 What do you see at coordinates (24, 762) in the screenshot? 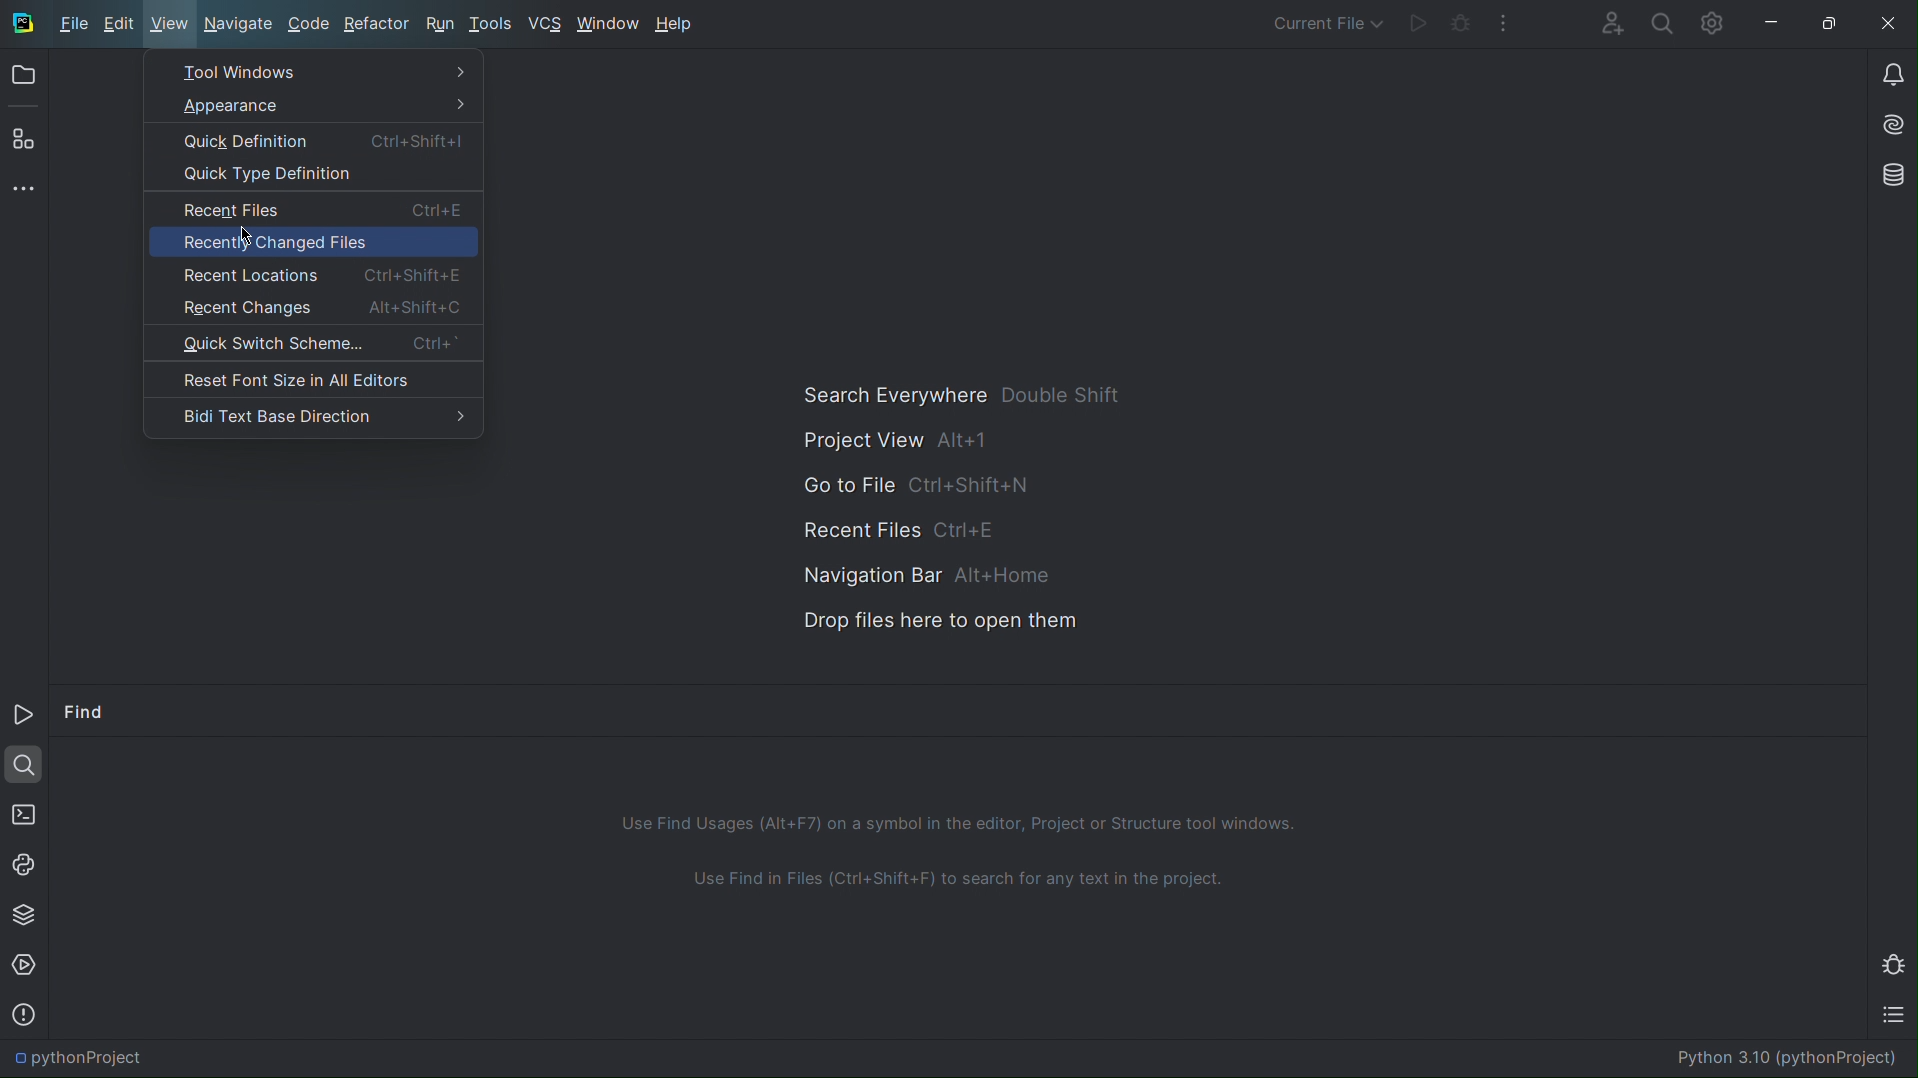
I see `Find` at bounding box center [24, 762].